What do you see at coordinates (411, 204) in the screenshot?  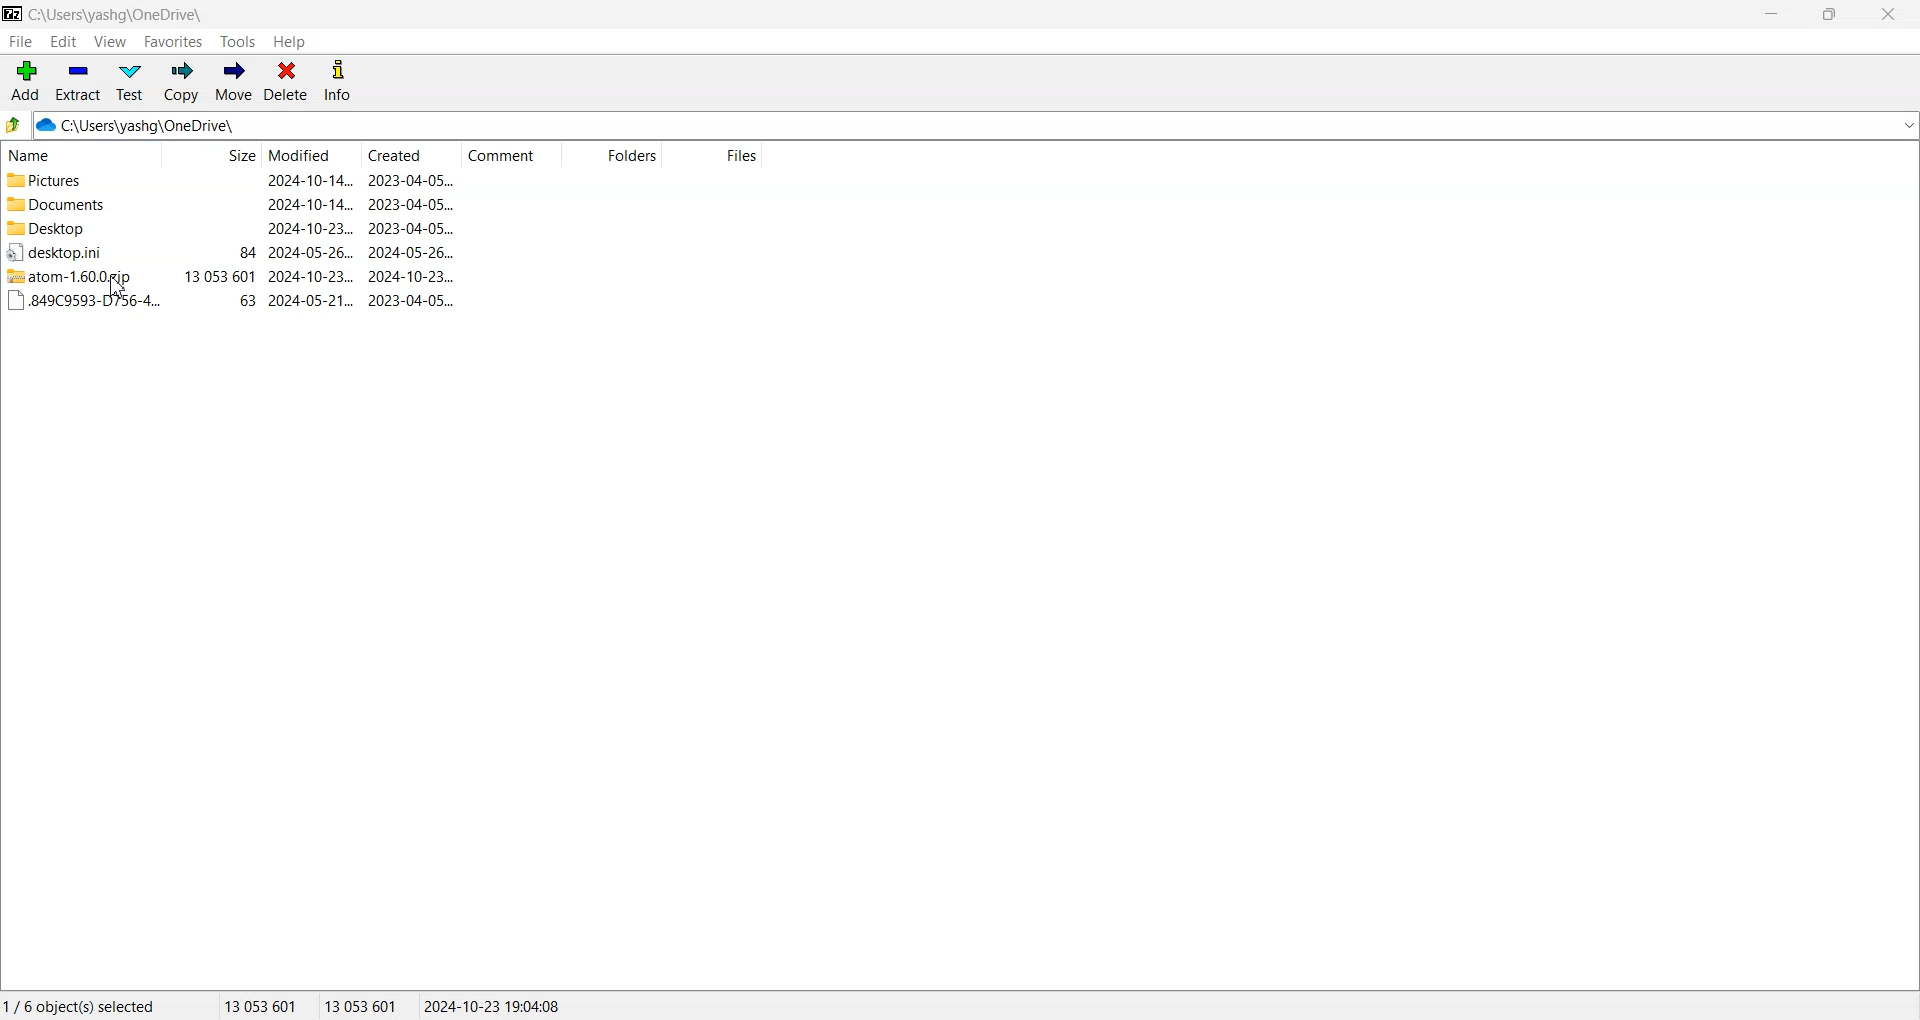 I see `2023-04-05` at bounding box center [411, 204].